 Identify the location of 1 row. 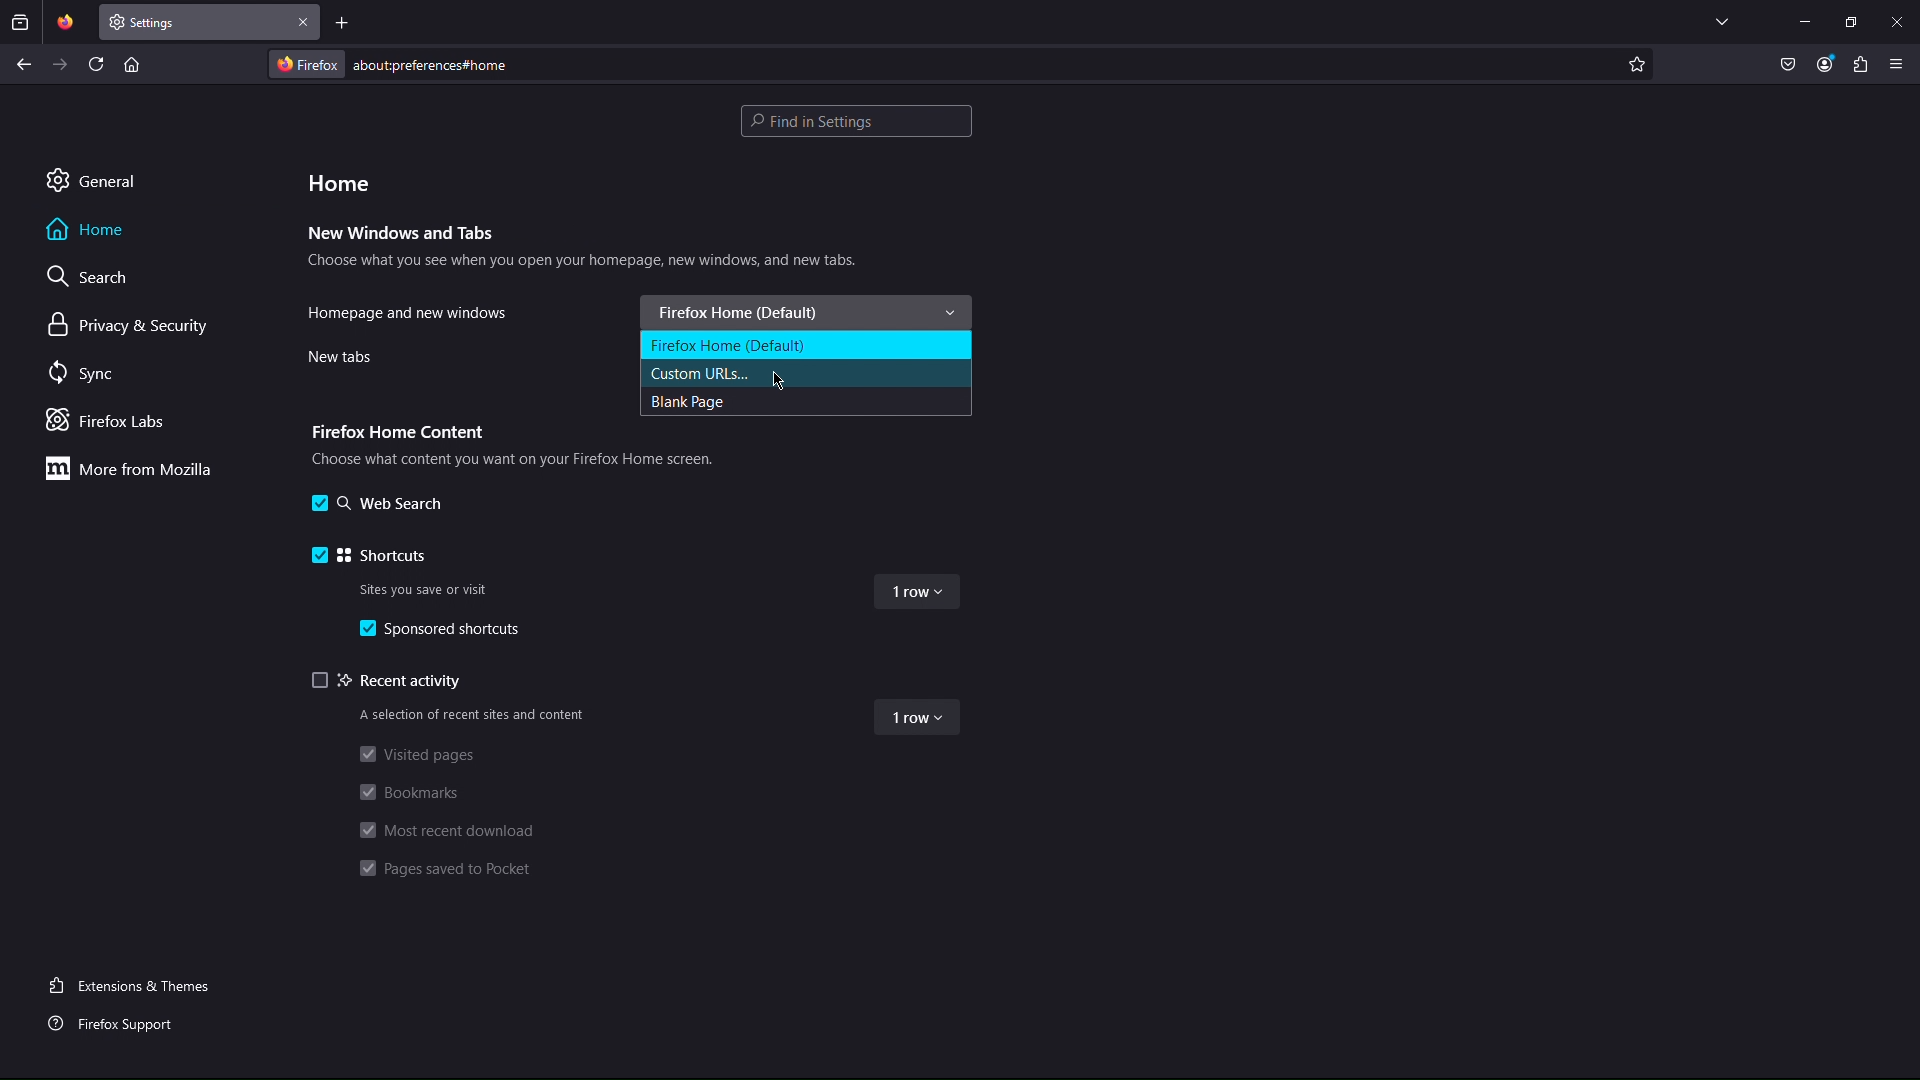
(918, 720).